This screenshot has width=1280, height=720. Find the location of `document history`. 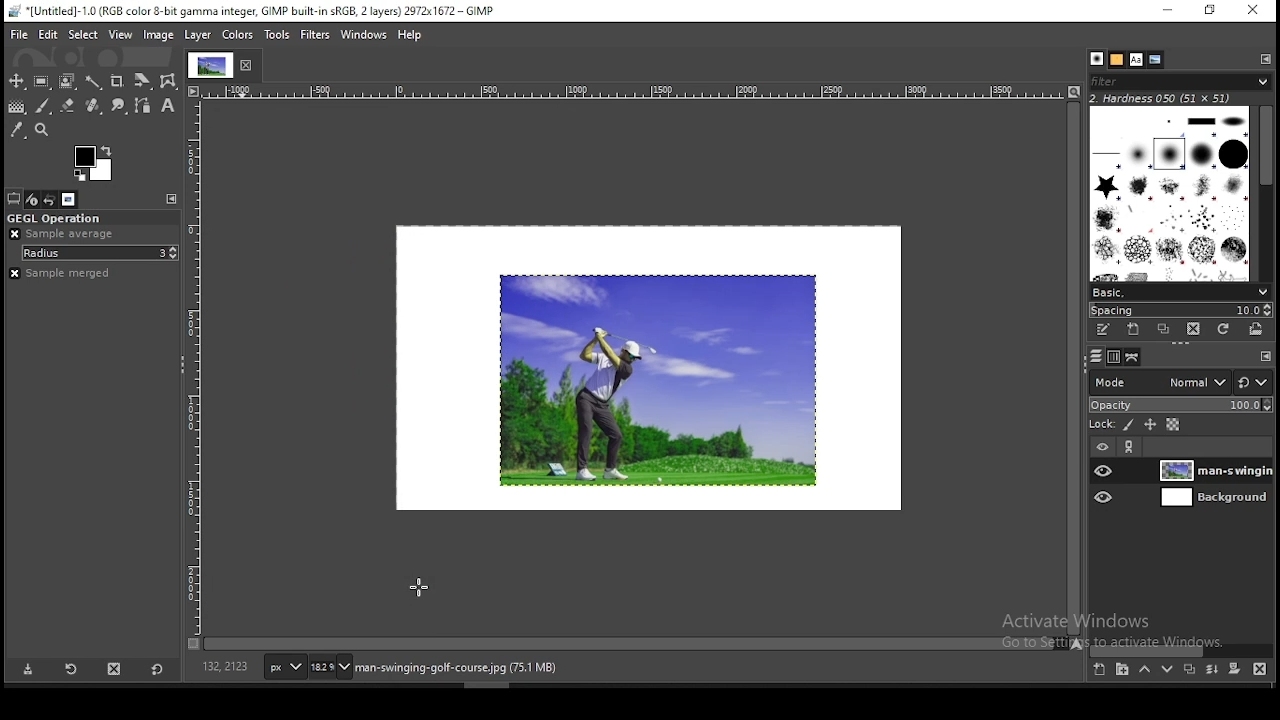

document history is located at coordinates (1154, 59).